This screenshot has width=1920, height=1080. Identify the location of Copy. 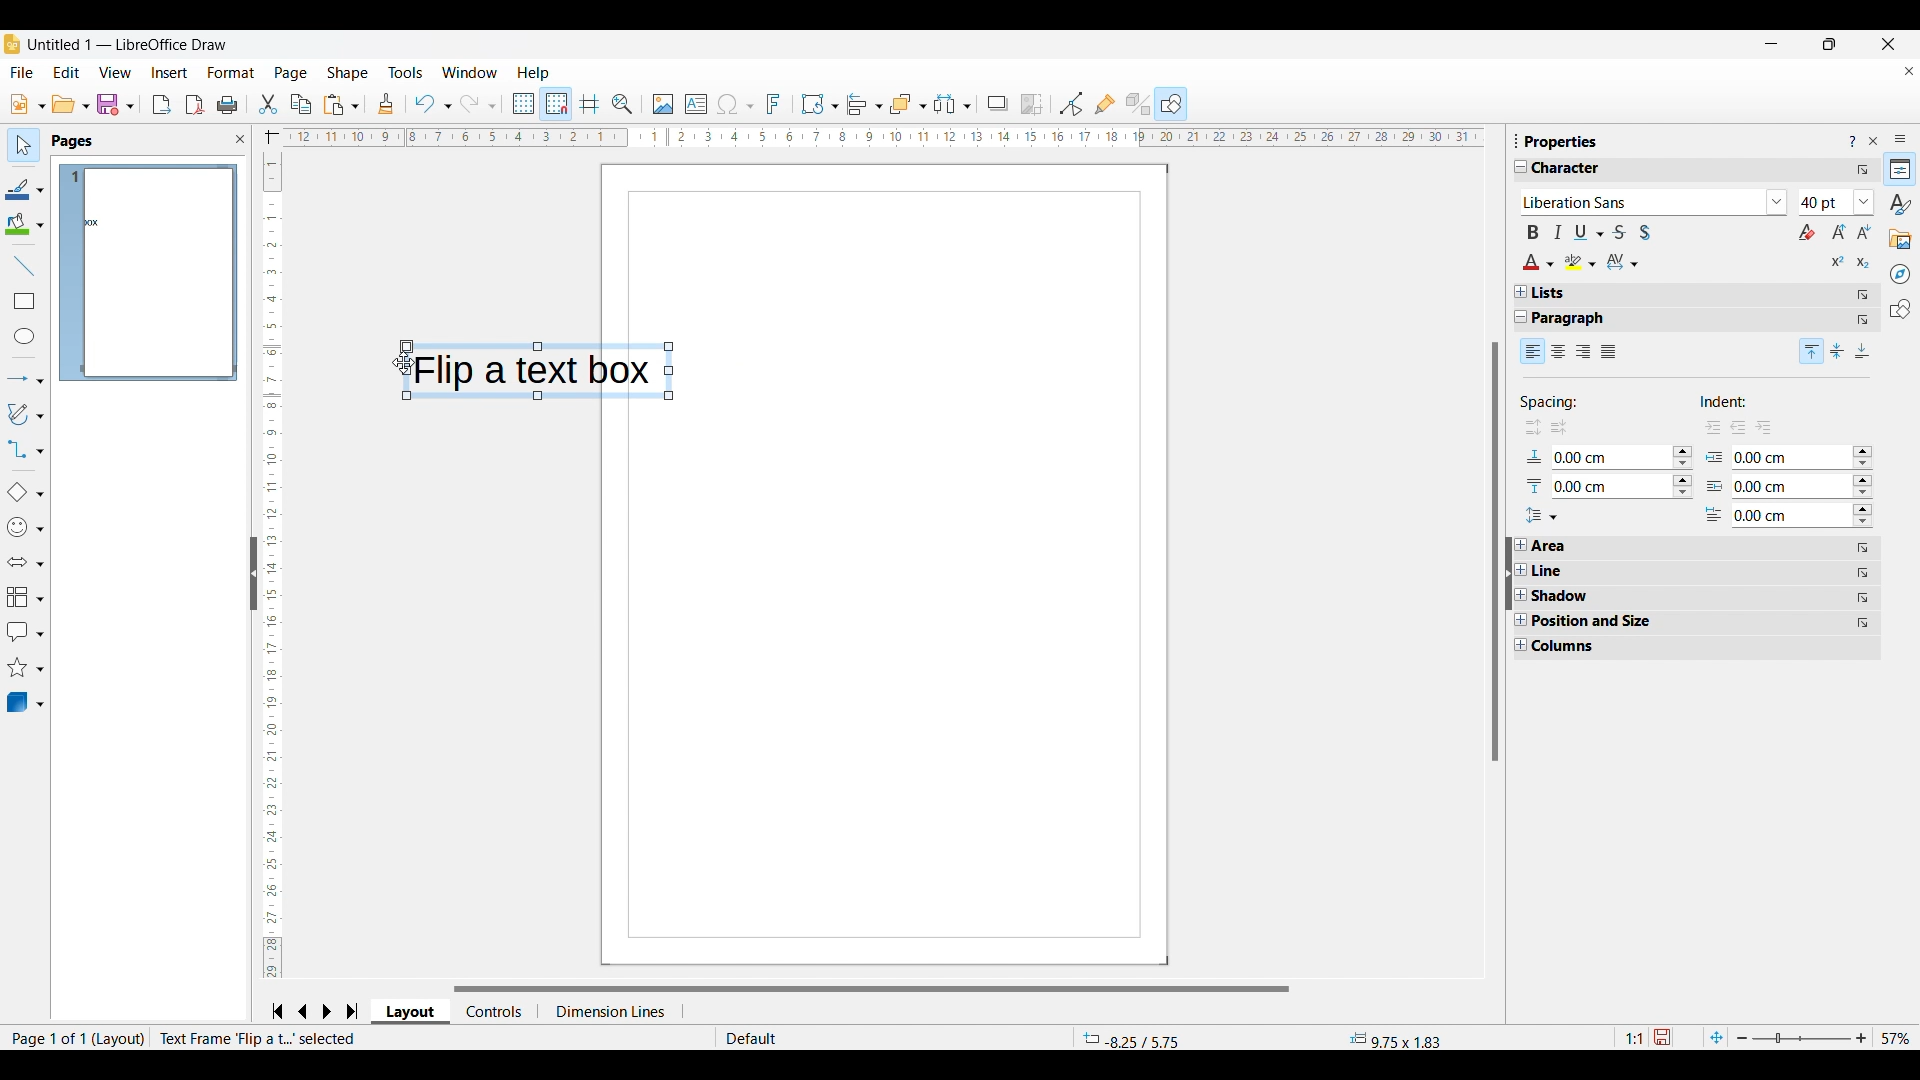
(301, 104).